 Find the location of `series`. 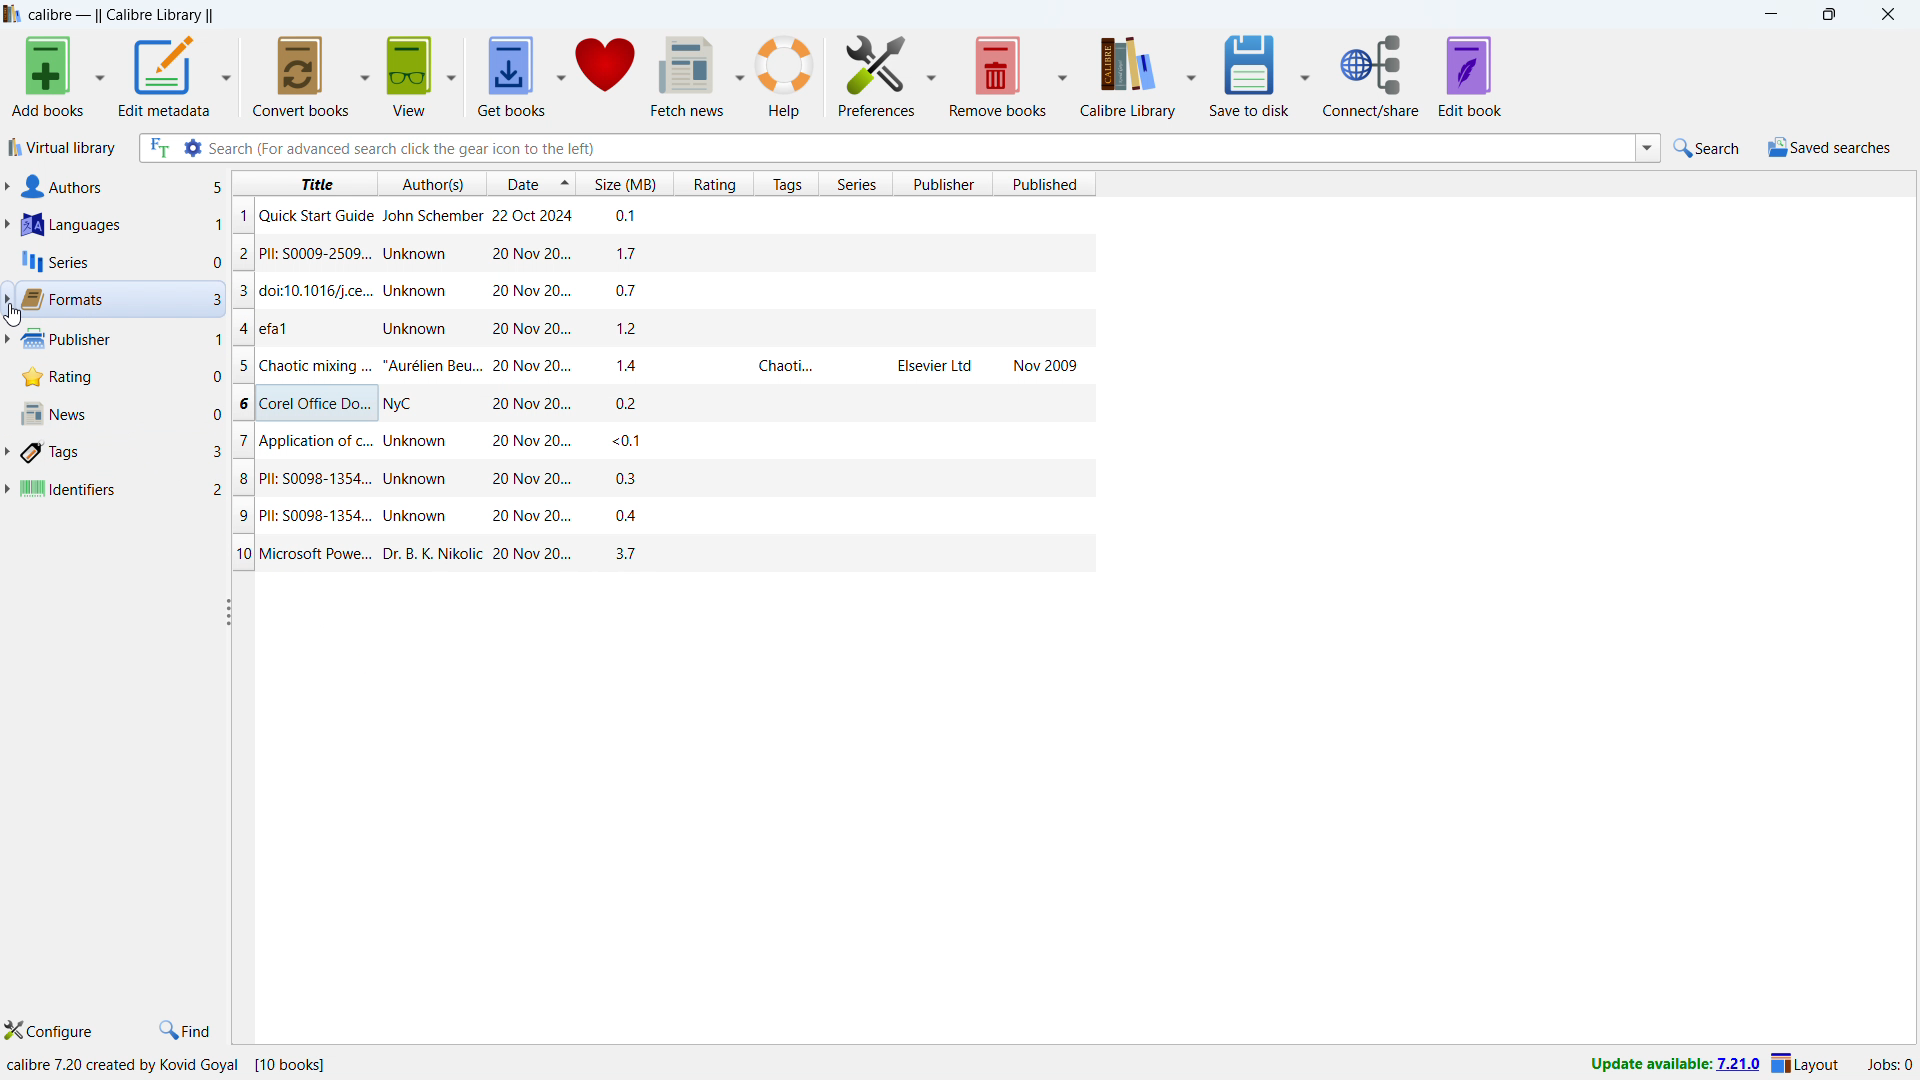

series is located at coordinates (120, 262).